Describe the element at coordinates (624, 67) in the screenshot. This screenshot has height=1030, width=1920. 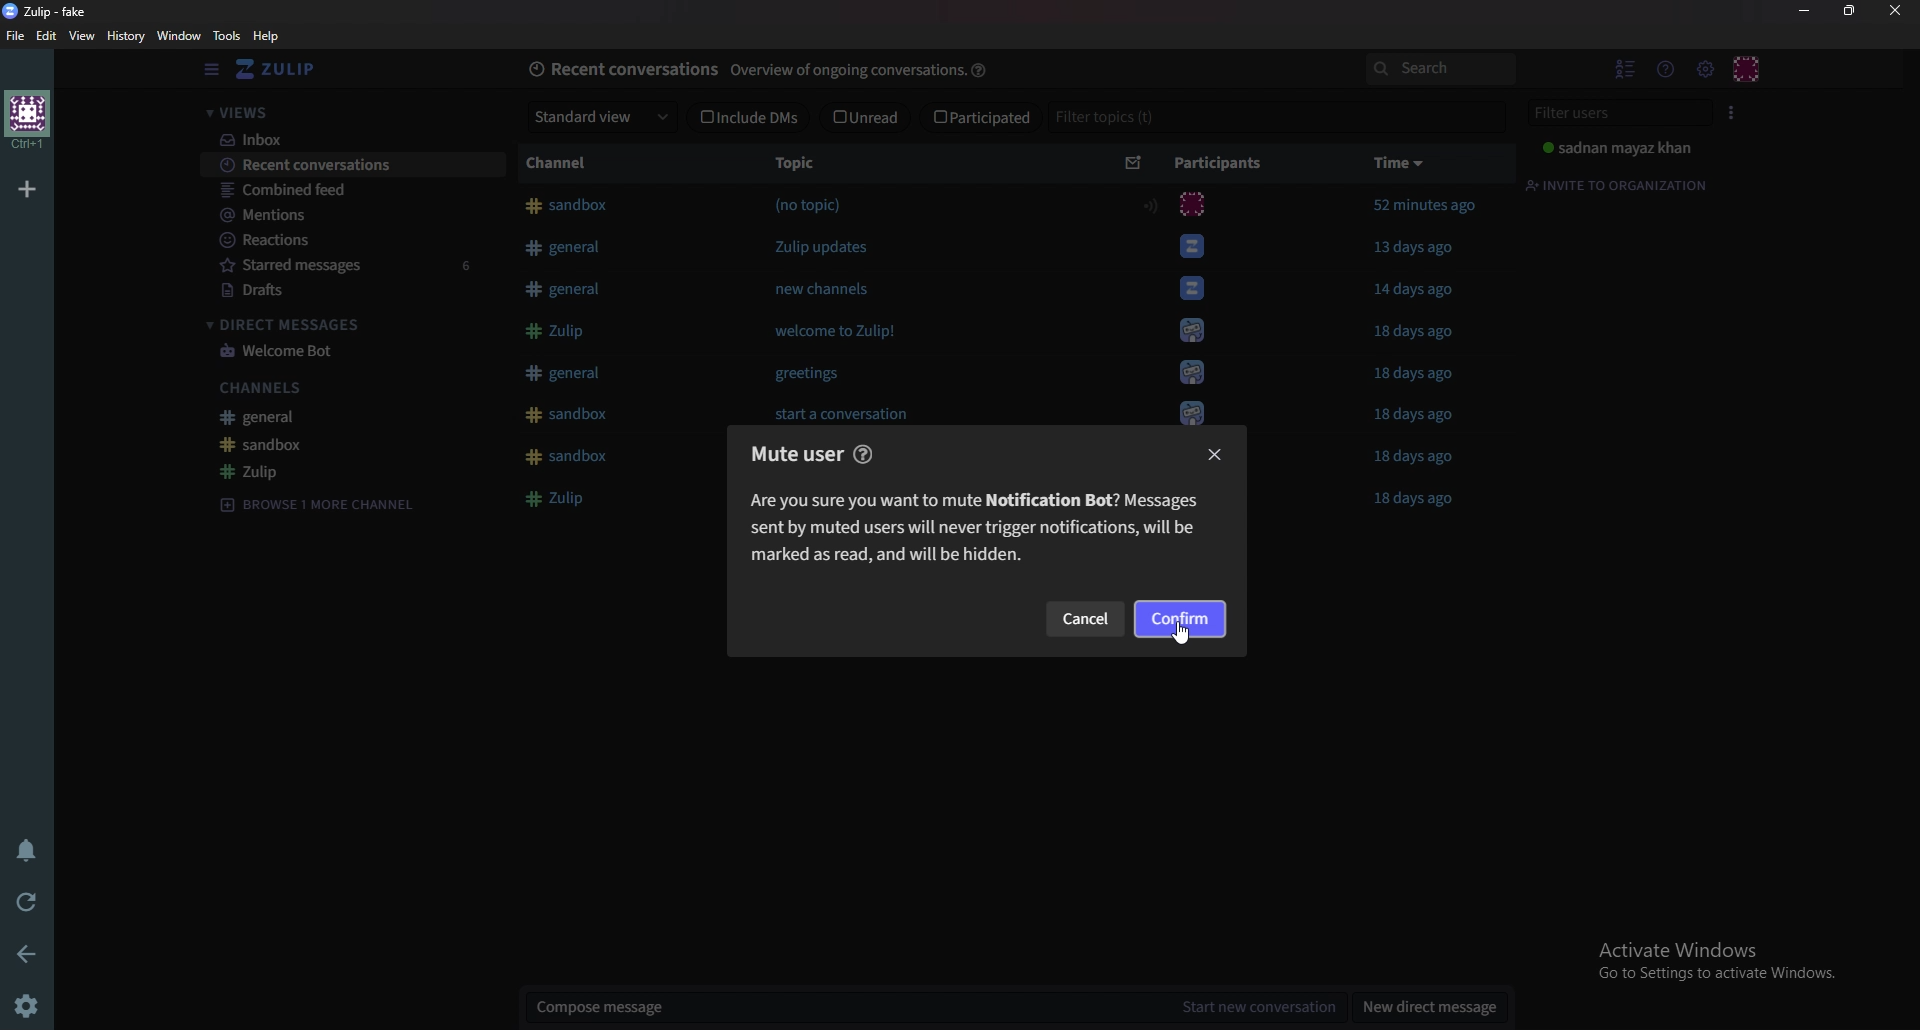
I see `Recent conversations` at that location.